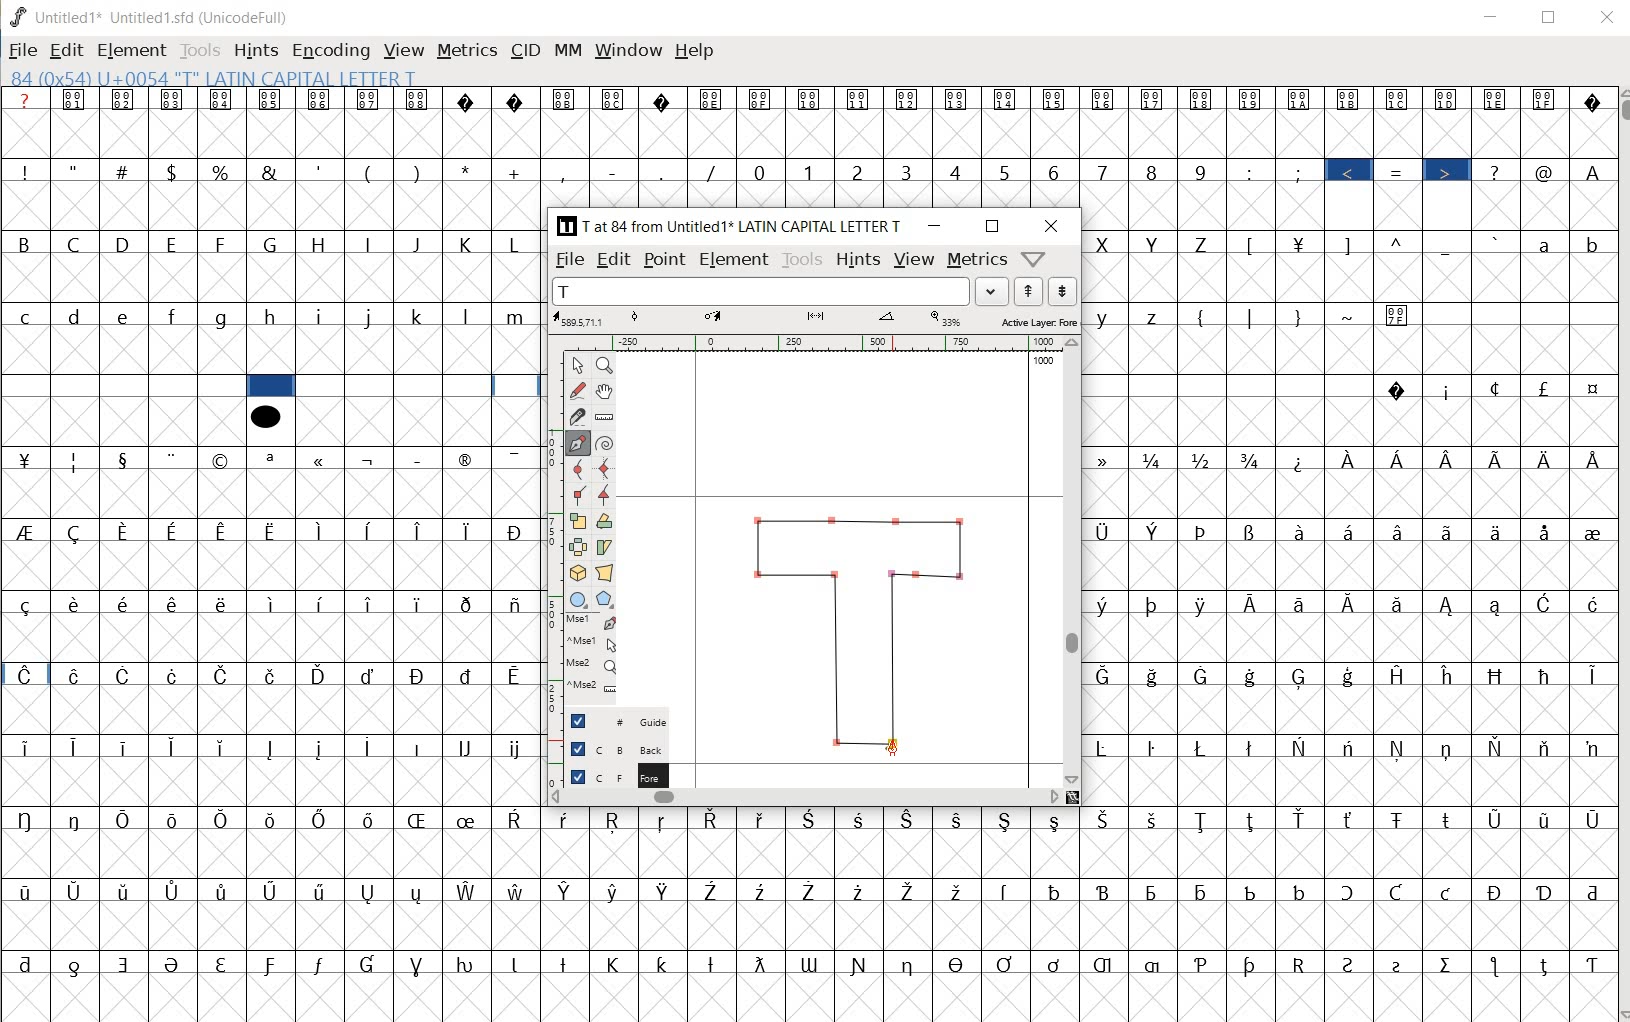  Describe the element at coordinates (1007, 890) in the screenshot. I see `Symbol` at that location.